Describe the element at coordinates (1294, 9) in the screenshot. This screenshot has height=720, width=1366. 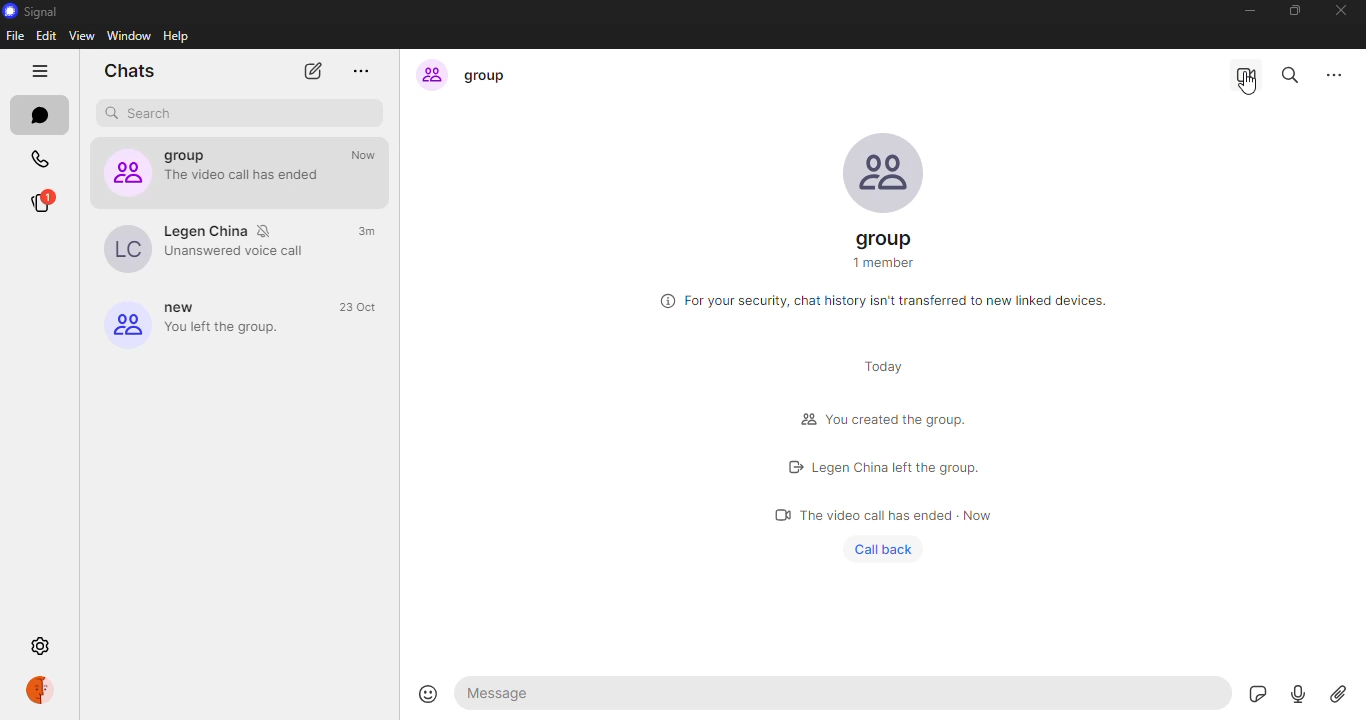
I see `maximize` at that location.